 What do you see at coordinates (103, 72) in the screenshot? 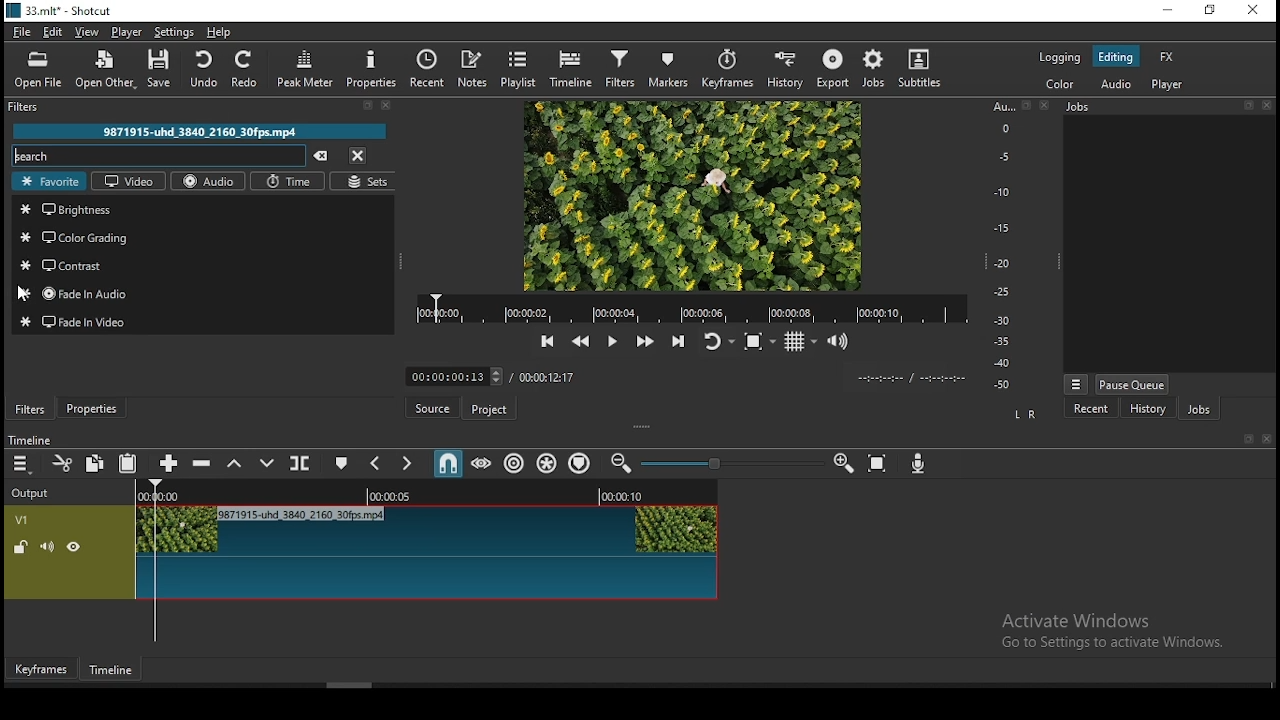
I see `open other` at bounding box center [103, 72].